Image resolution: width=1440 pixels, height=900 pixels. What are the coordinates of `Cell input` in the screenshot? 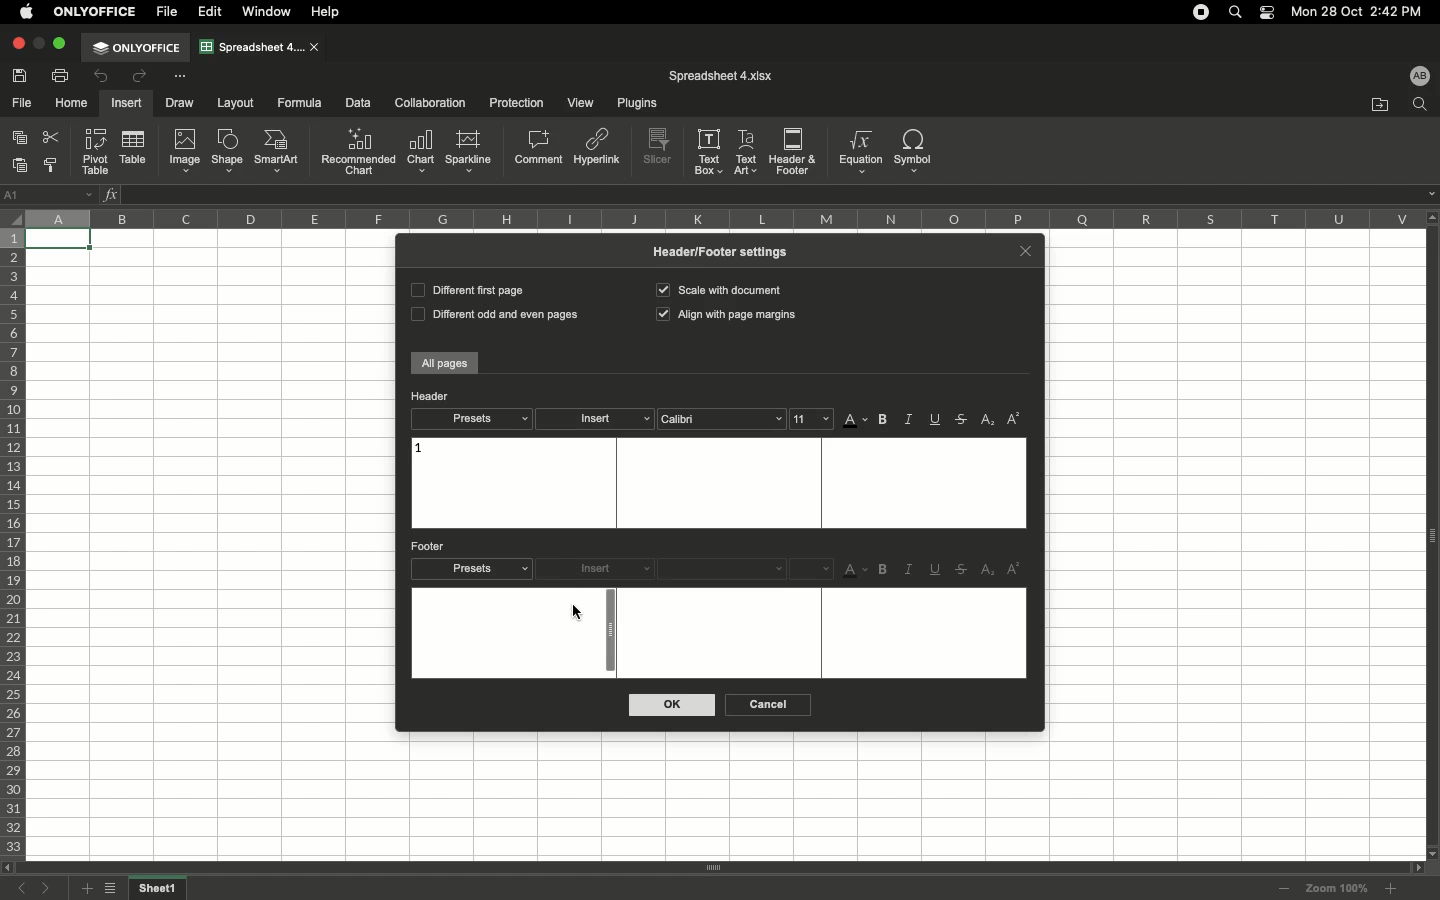 It's located at (770, 195).